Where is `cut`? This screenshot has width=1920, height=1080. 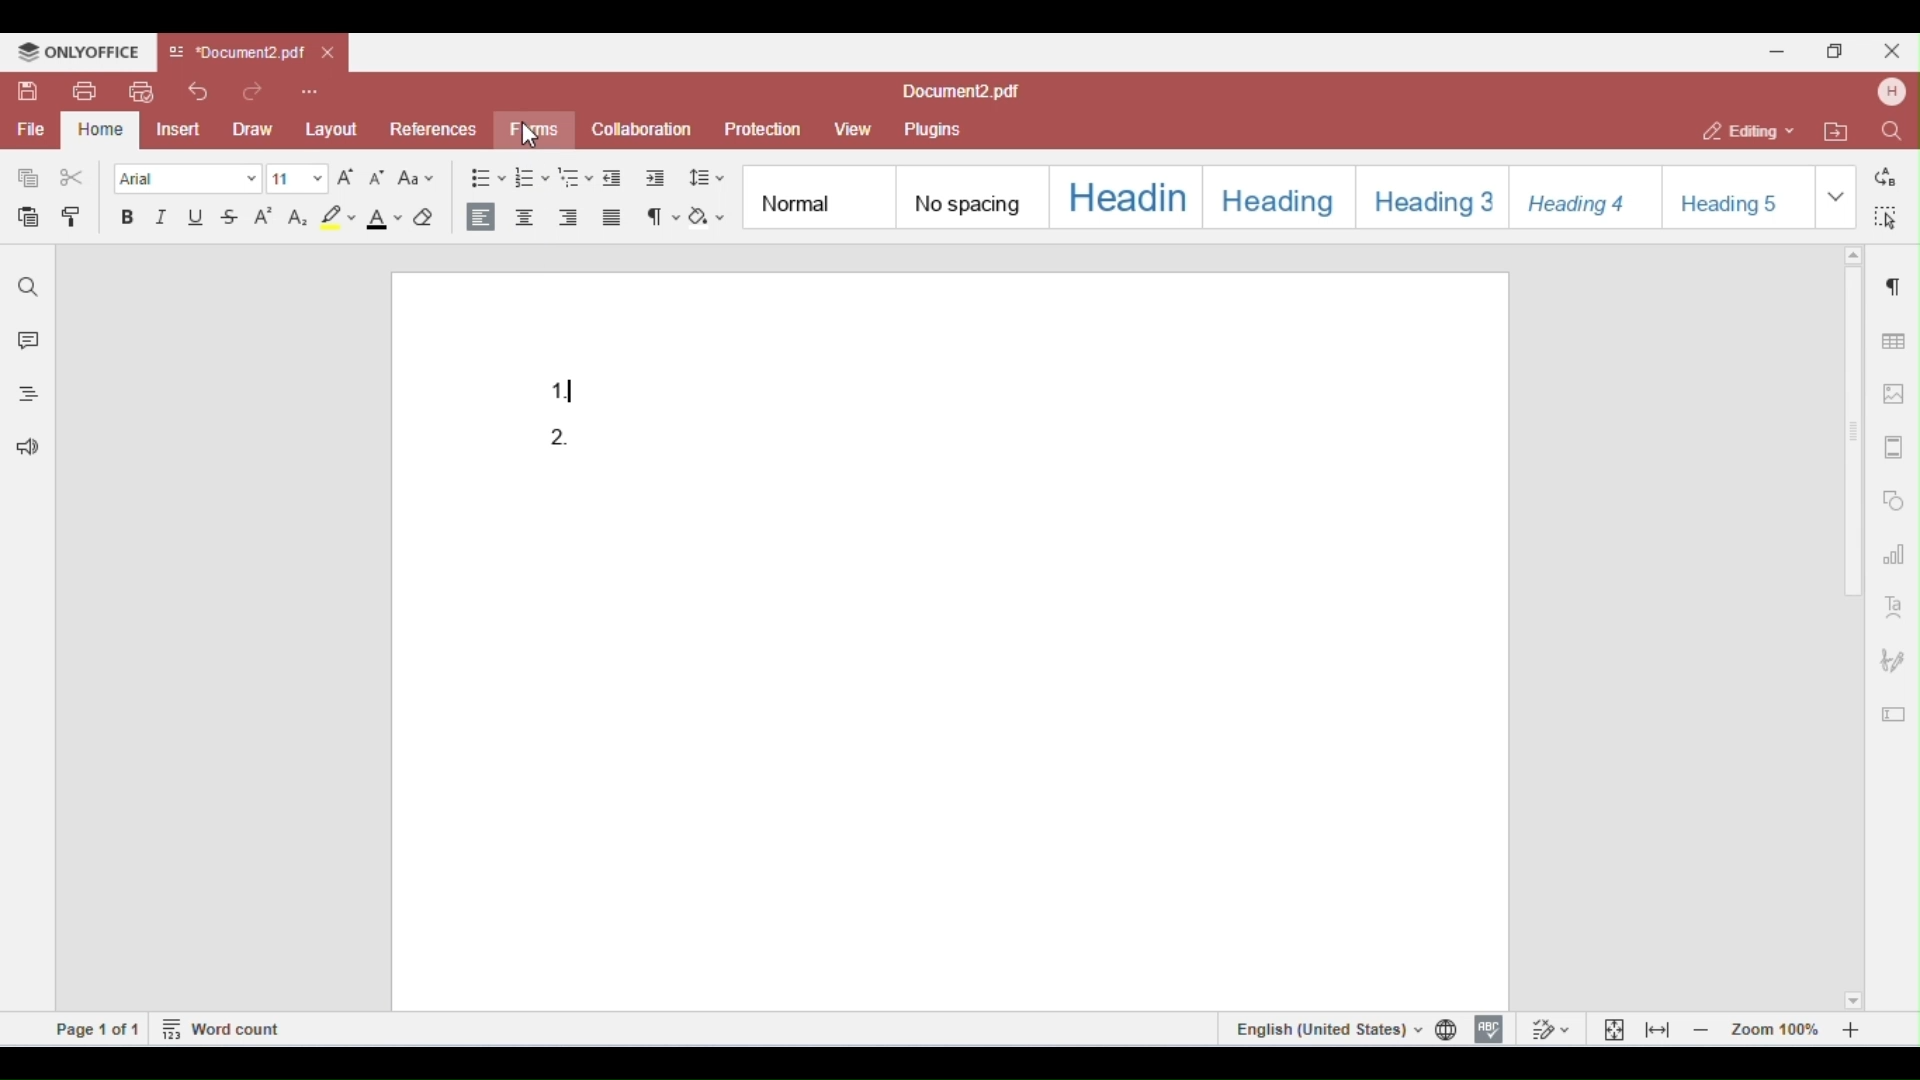
cut is located at coordinates (72, 178).